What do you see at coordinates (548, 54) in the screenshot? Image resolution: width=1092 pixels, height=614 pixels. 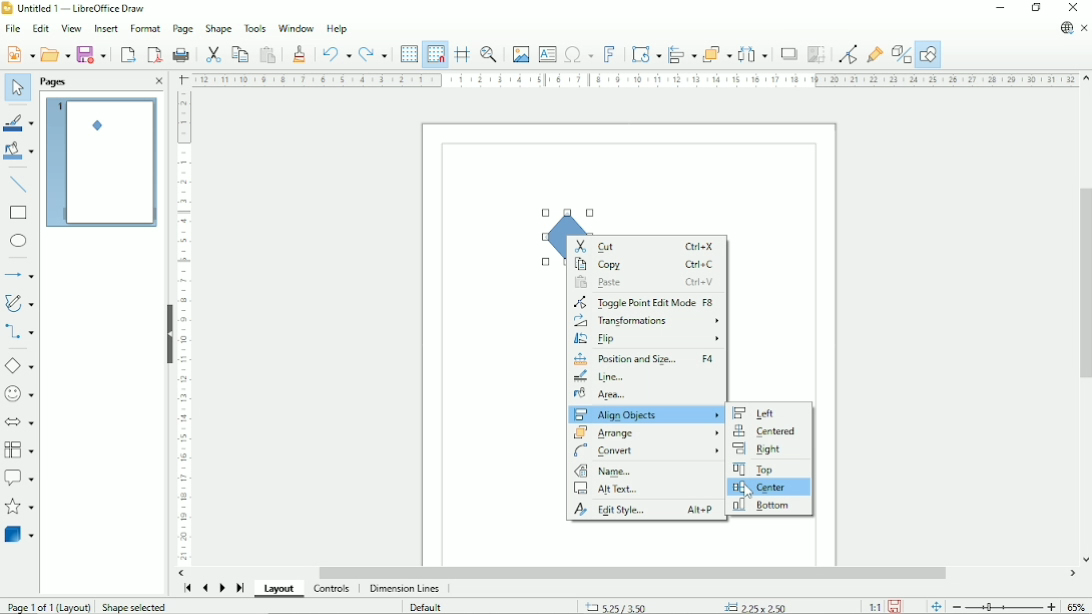 I see `Insert text box` at bounding box center [548, 54].